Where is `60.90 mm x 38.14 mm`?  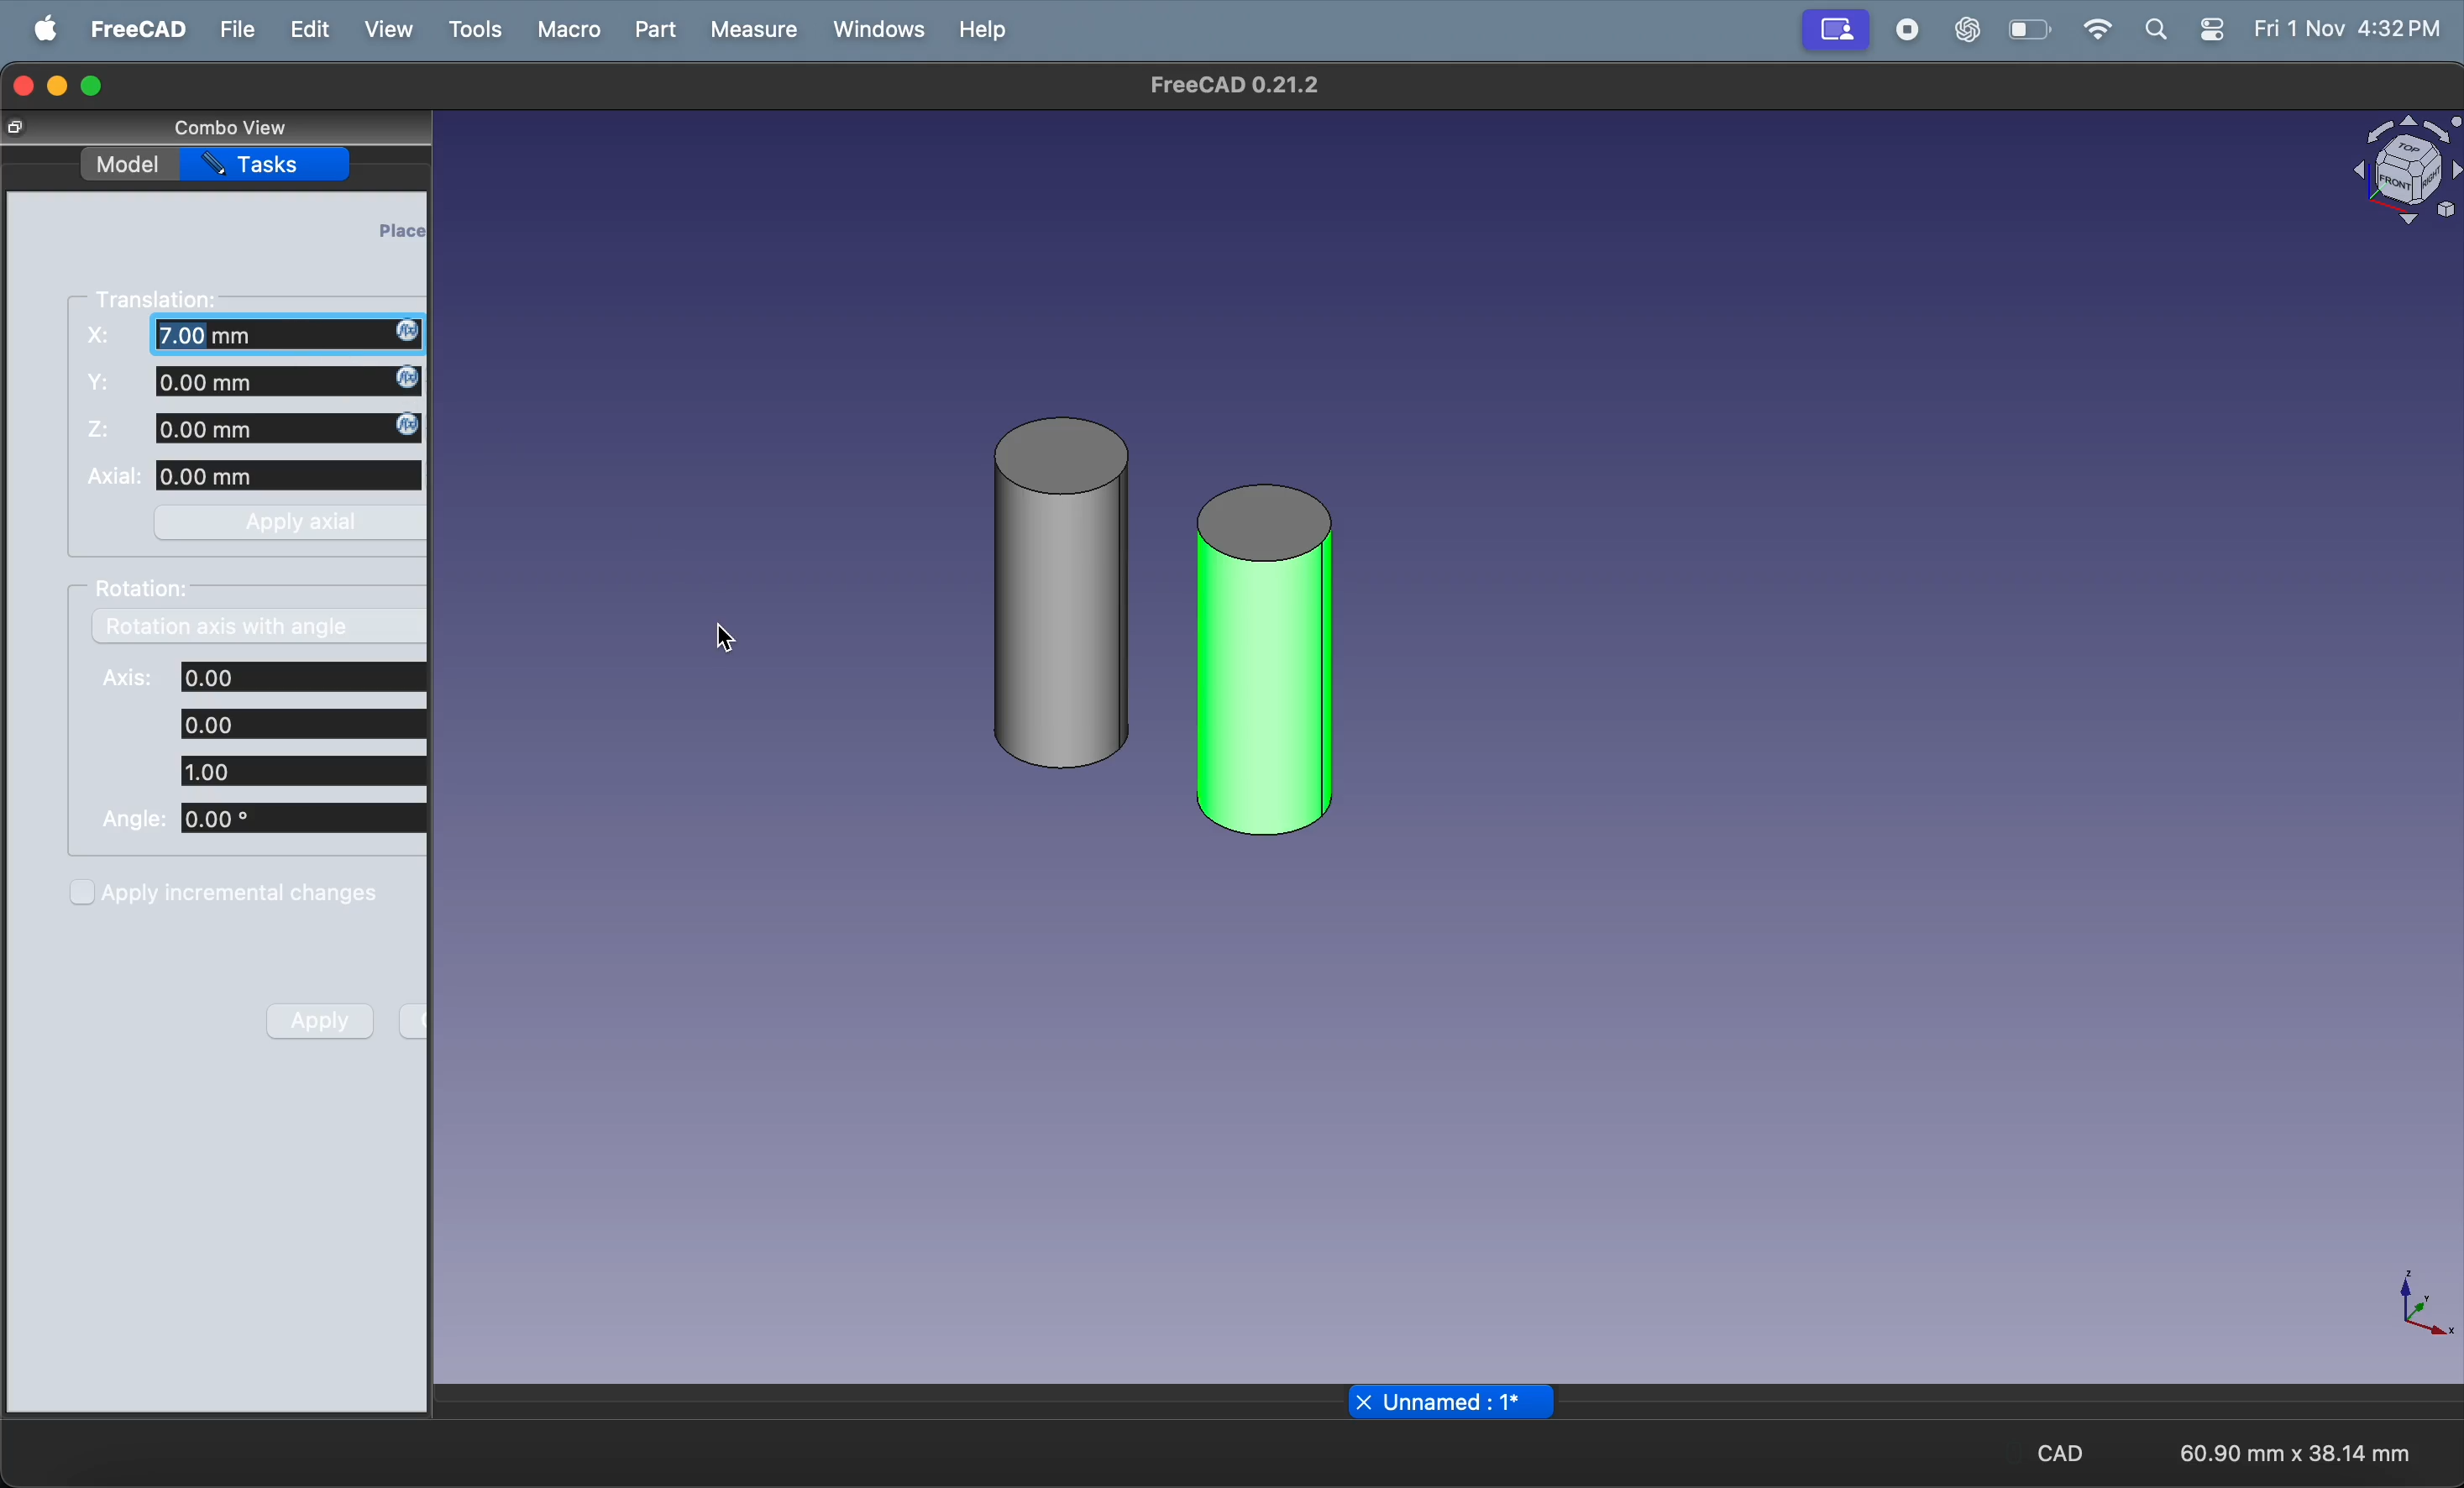 60.90 mm x 38.14 mm is located at coordinates (2295, 1452).